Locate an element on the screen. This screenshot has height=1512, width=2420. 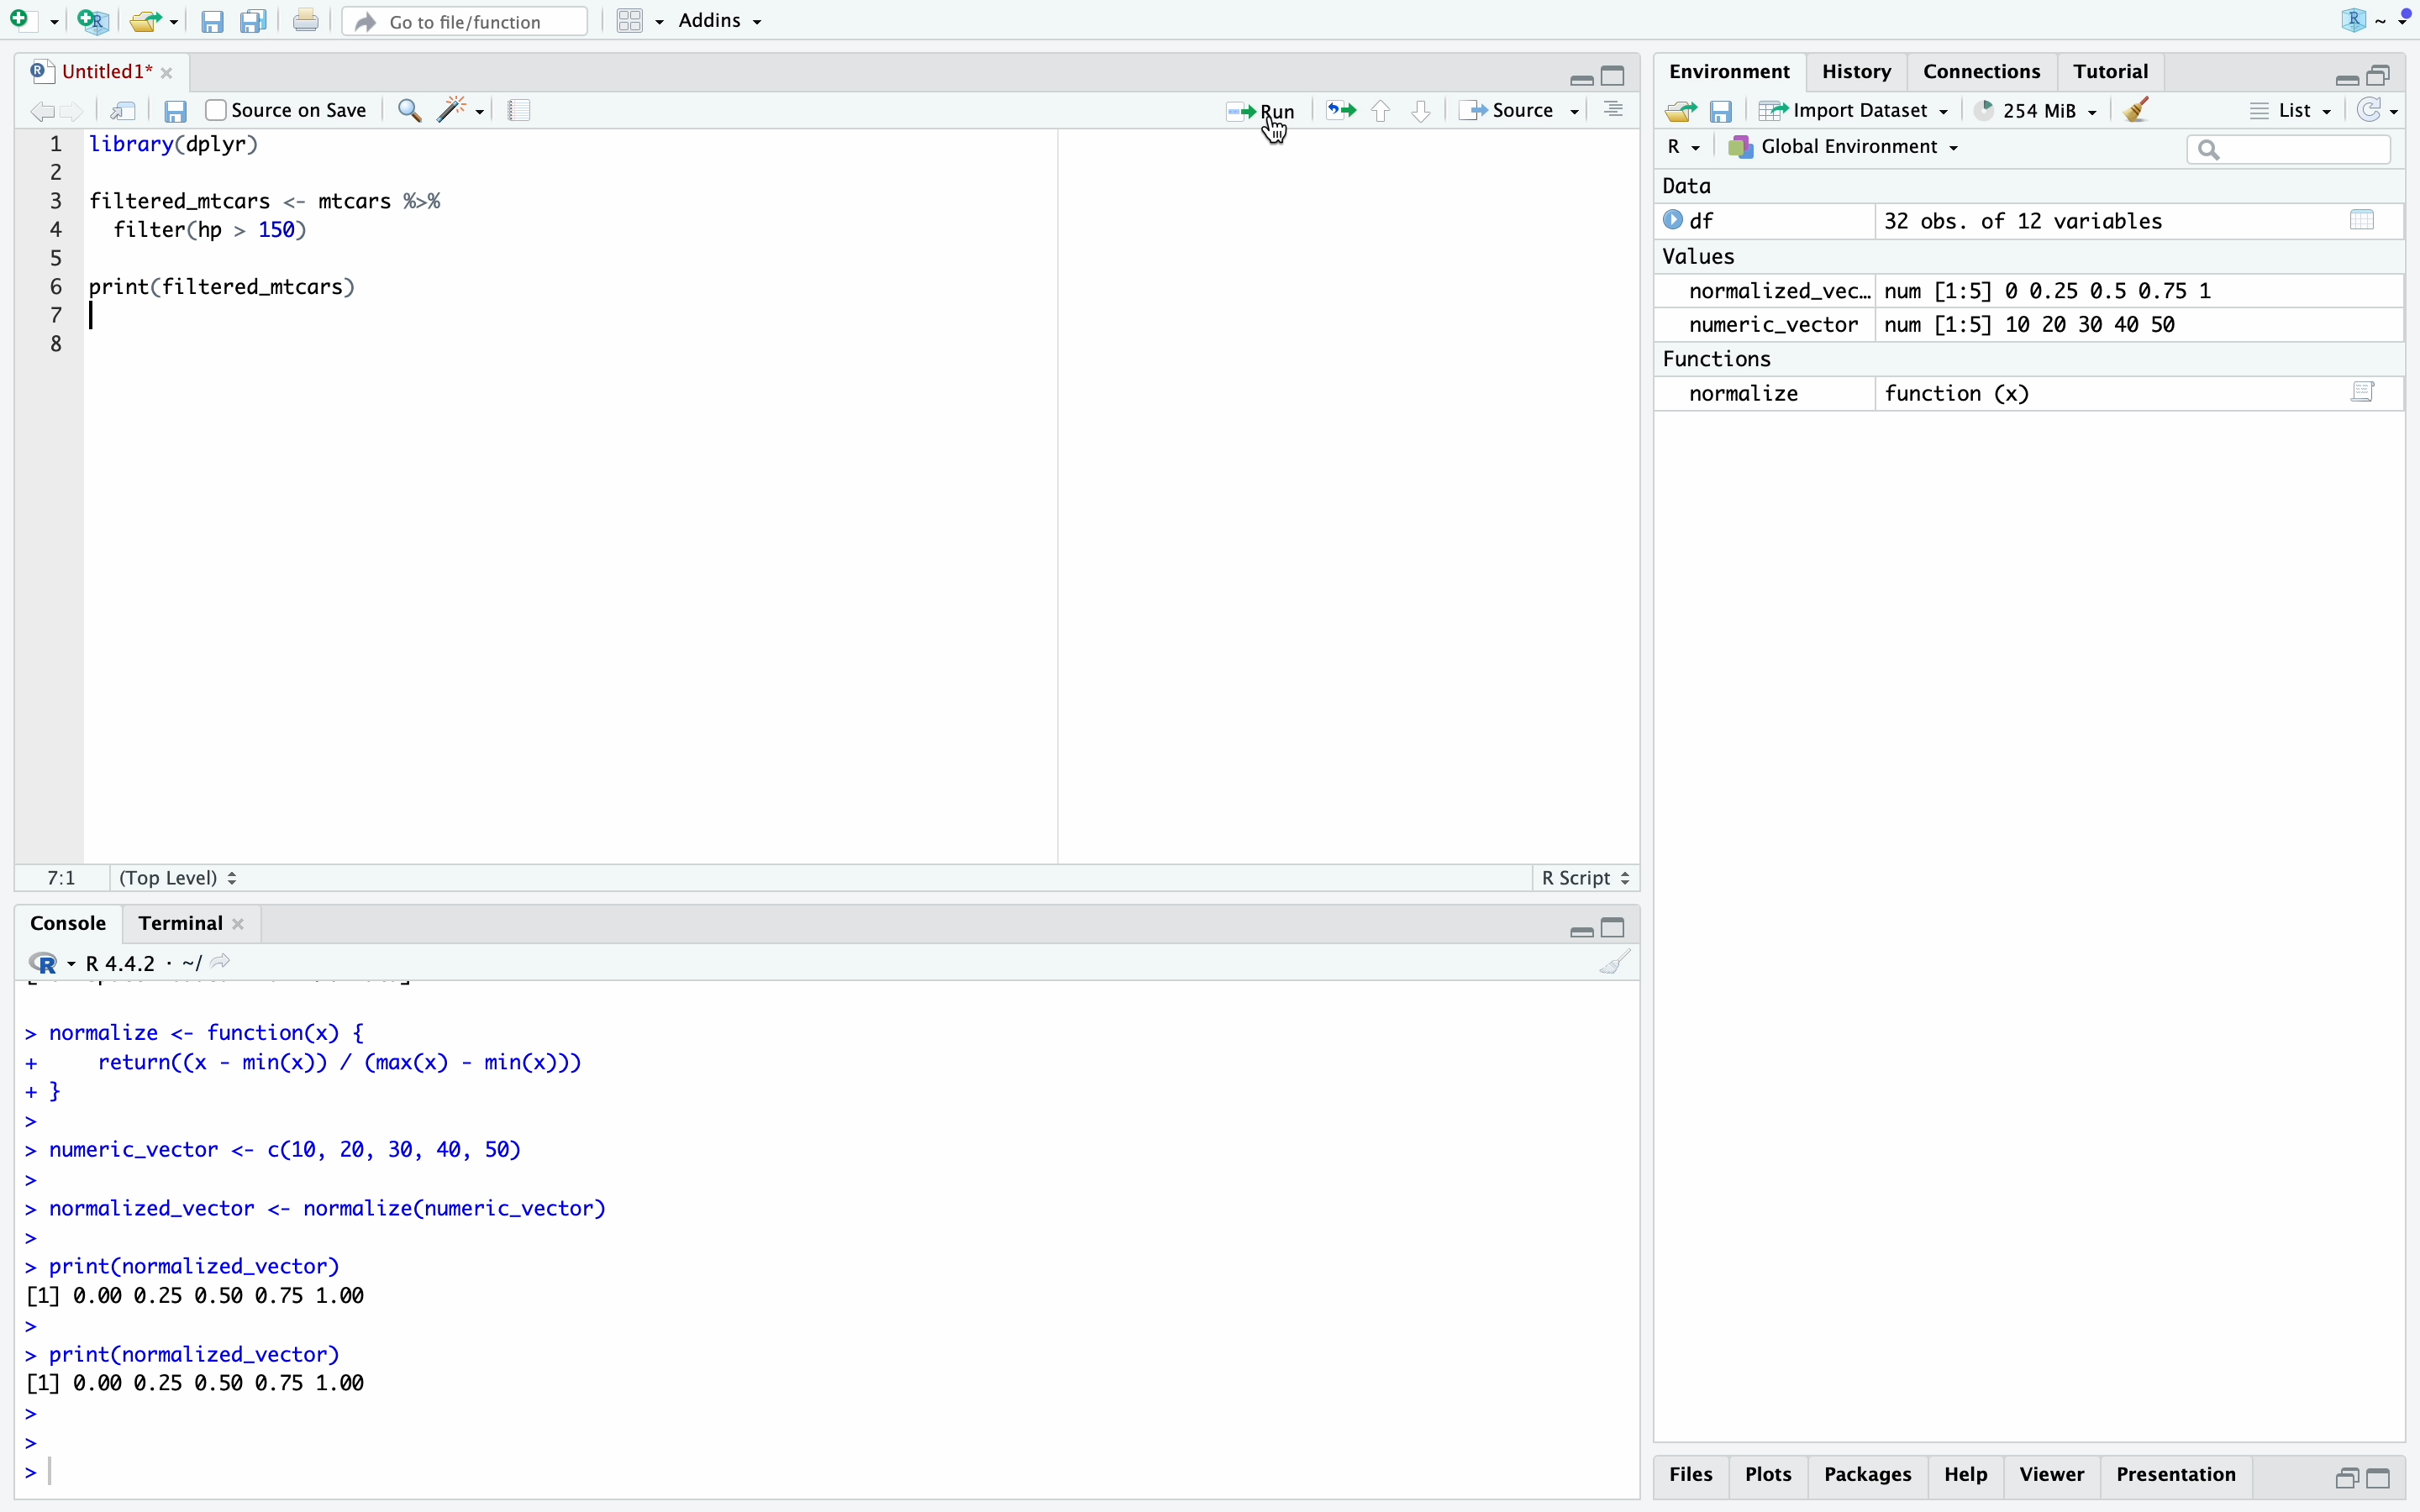
Source on save is located at coordinates (287, 109).